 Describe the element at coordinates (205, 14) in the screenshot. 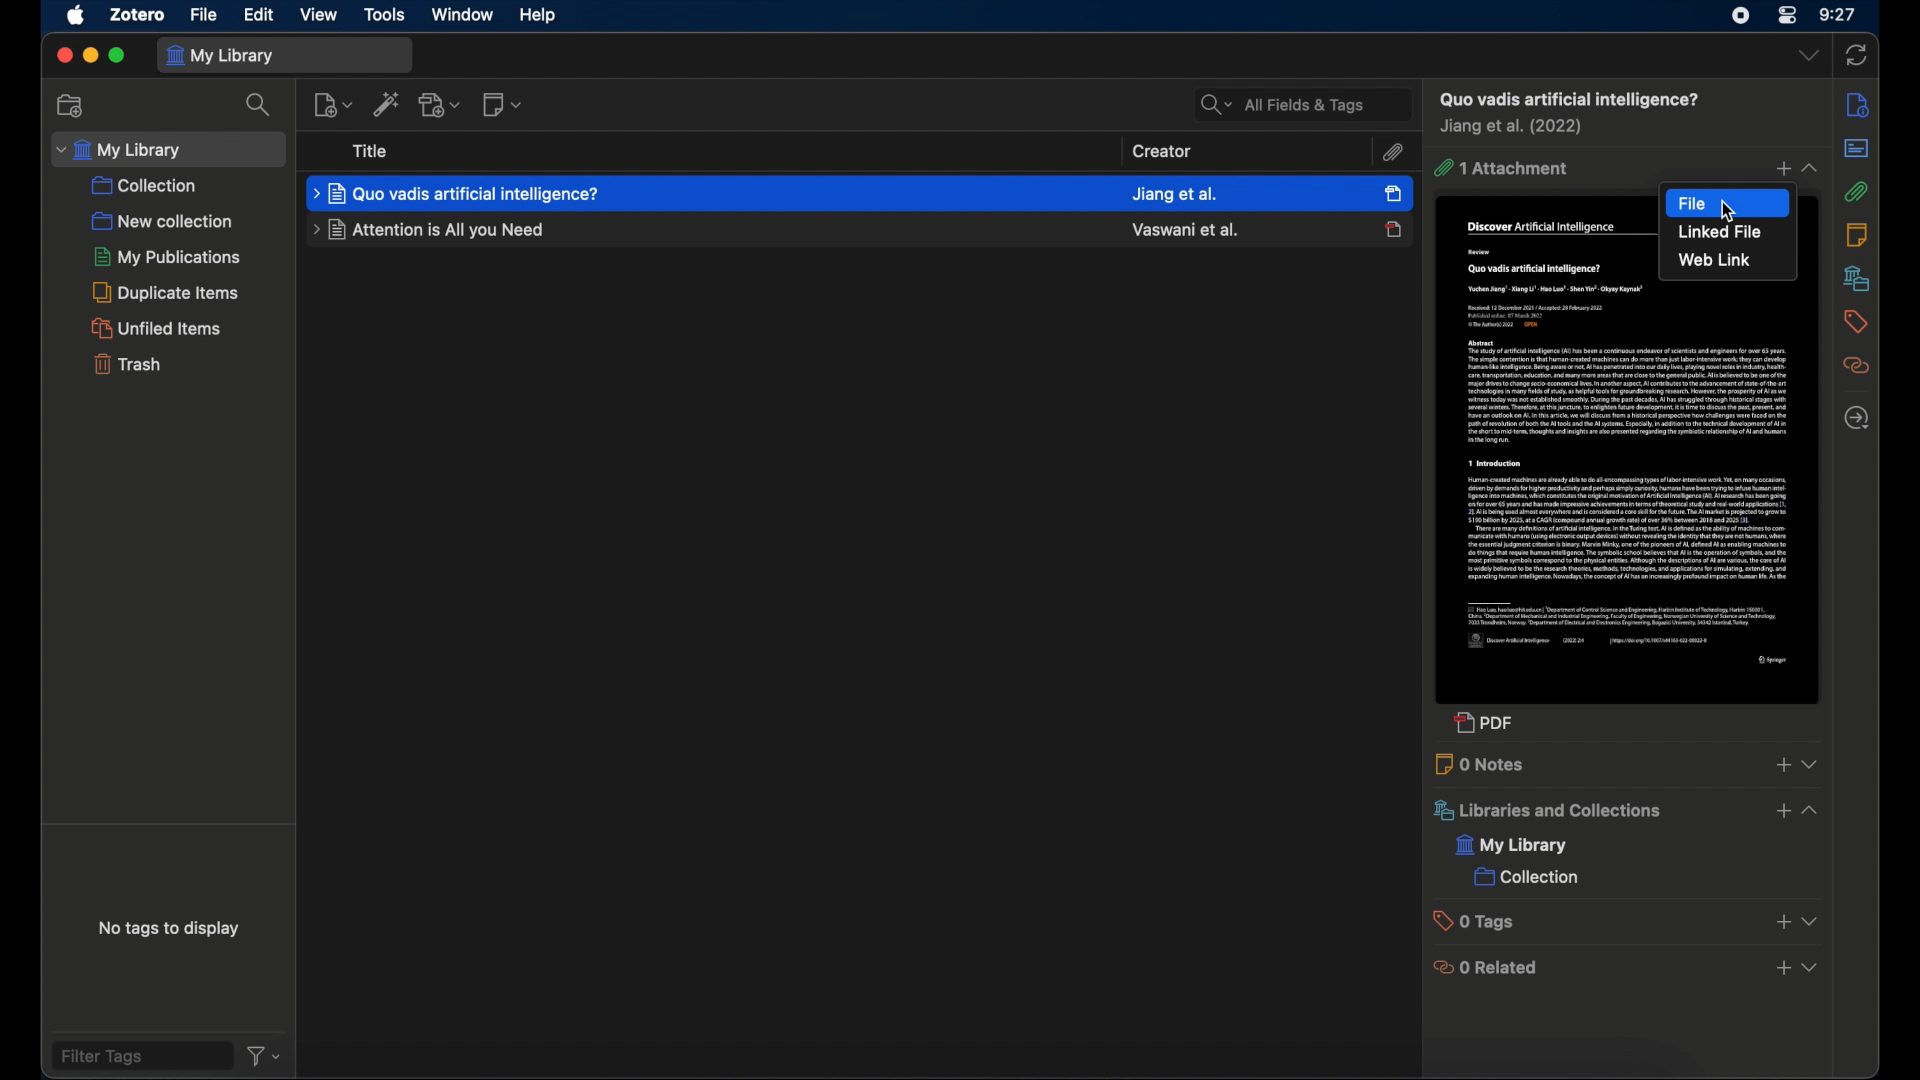

I see `file` at that location.